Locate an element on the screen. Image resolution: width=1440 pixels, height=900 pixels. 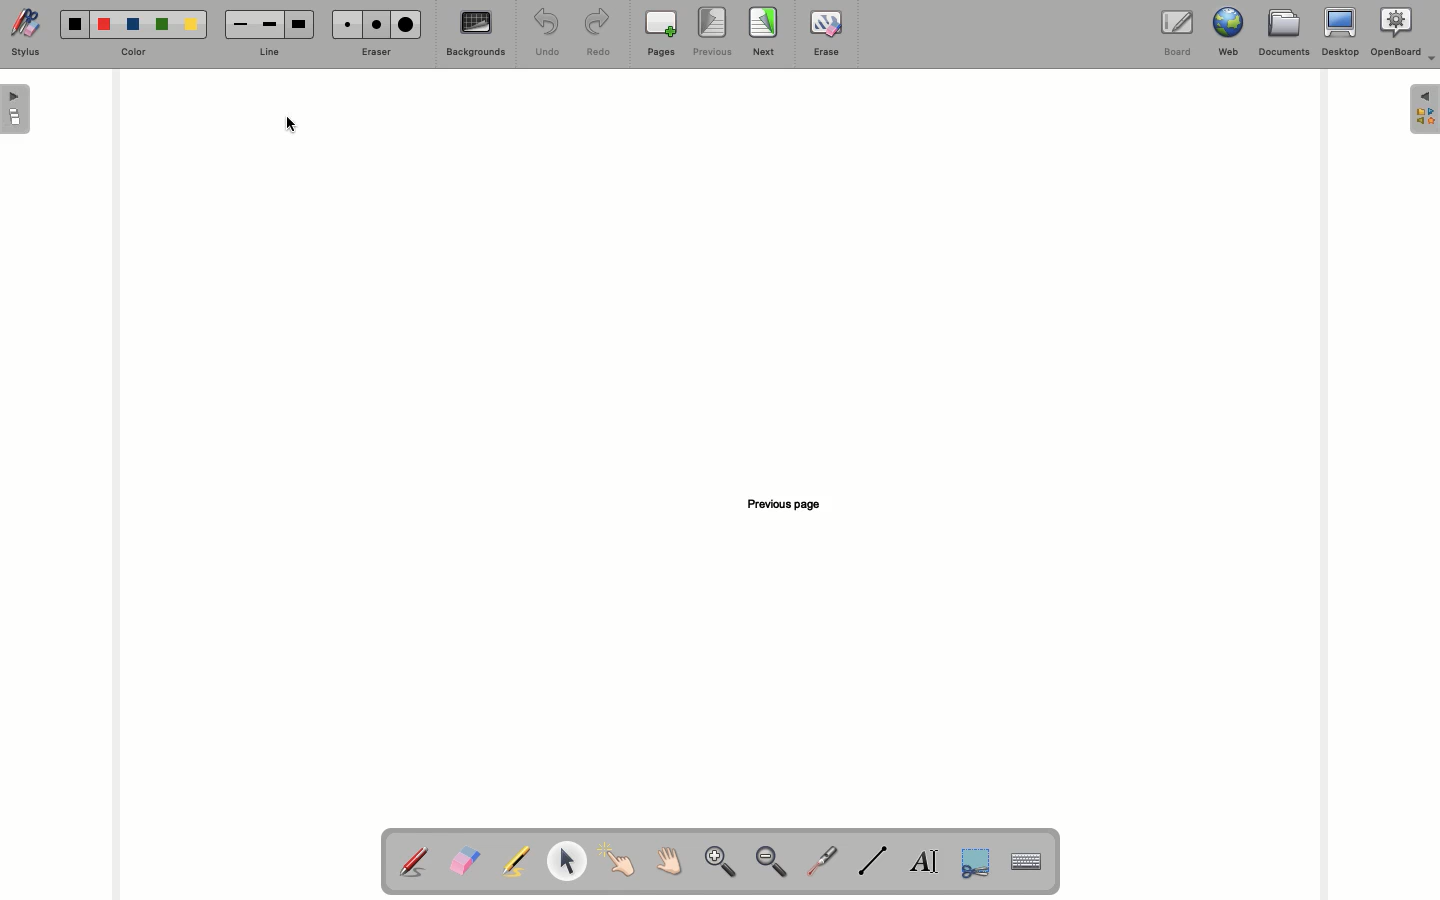
Zoom in is located at coordinates (720, 863).